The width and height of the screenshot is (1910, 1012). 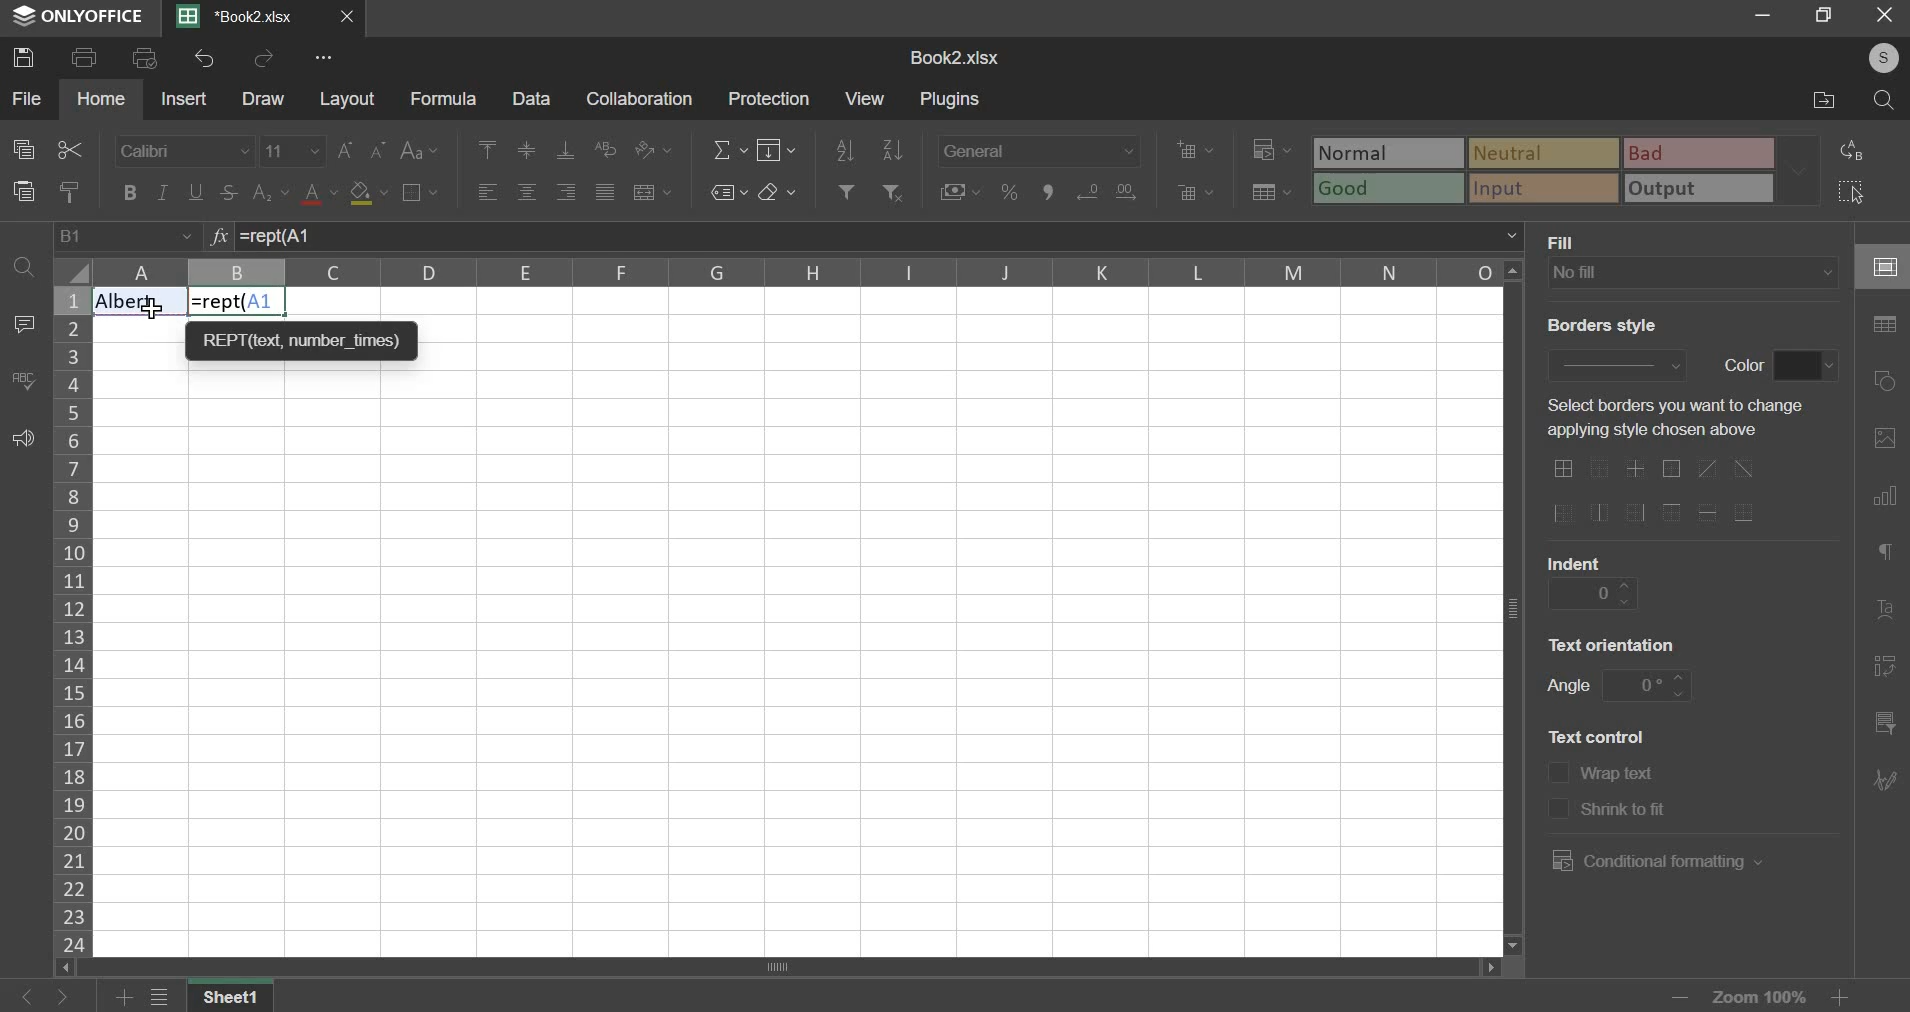 What do you see at coordinates (1572, 240) in the screenshot?
I see `text` at bounding box center [1572, 240].